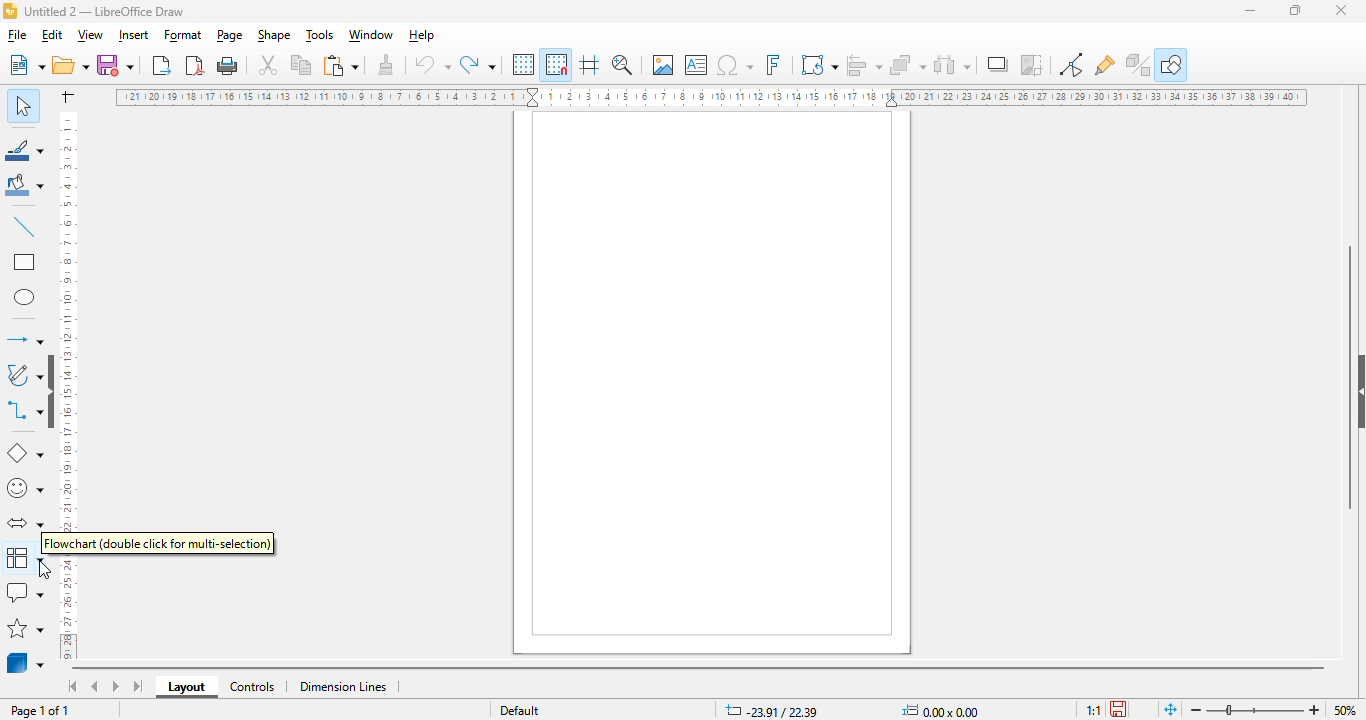  What do you see at coordinates (24, 523) in the screenshot?
I see `block arrows` at bounding box center [24, 523].